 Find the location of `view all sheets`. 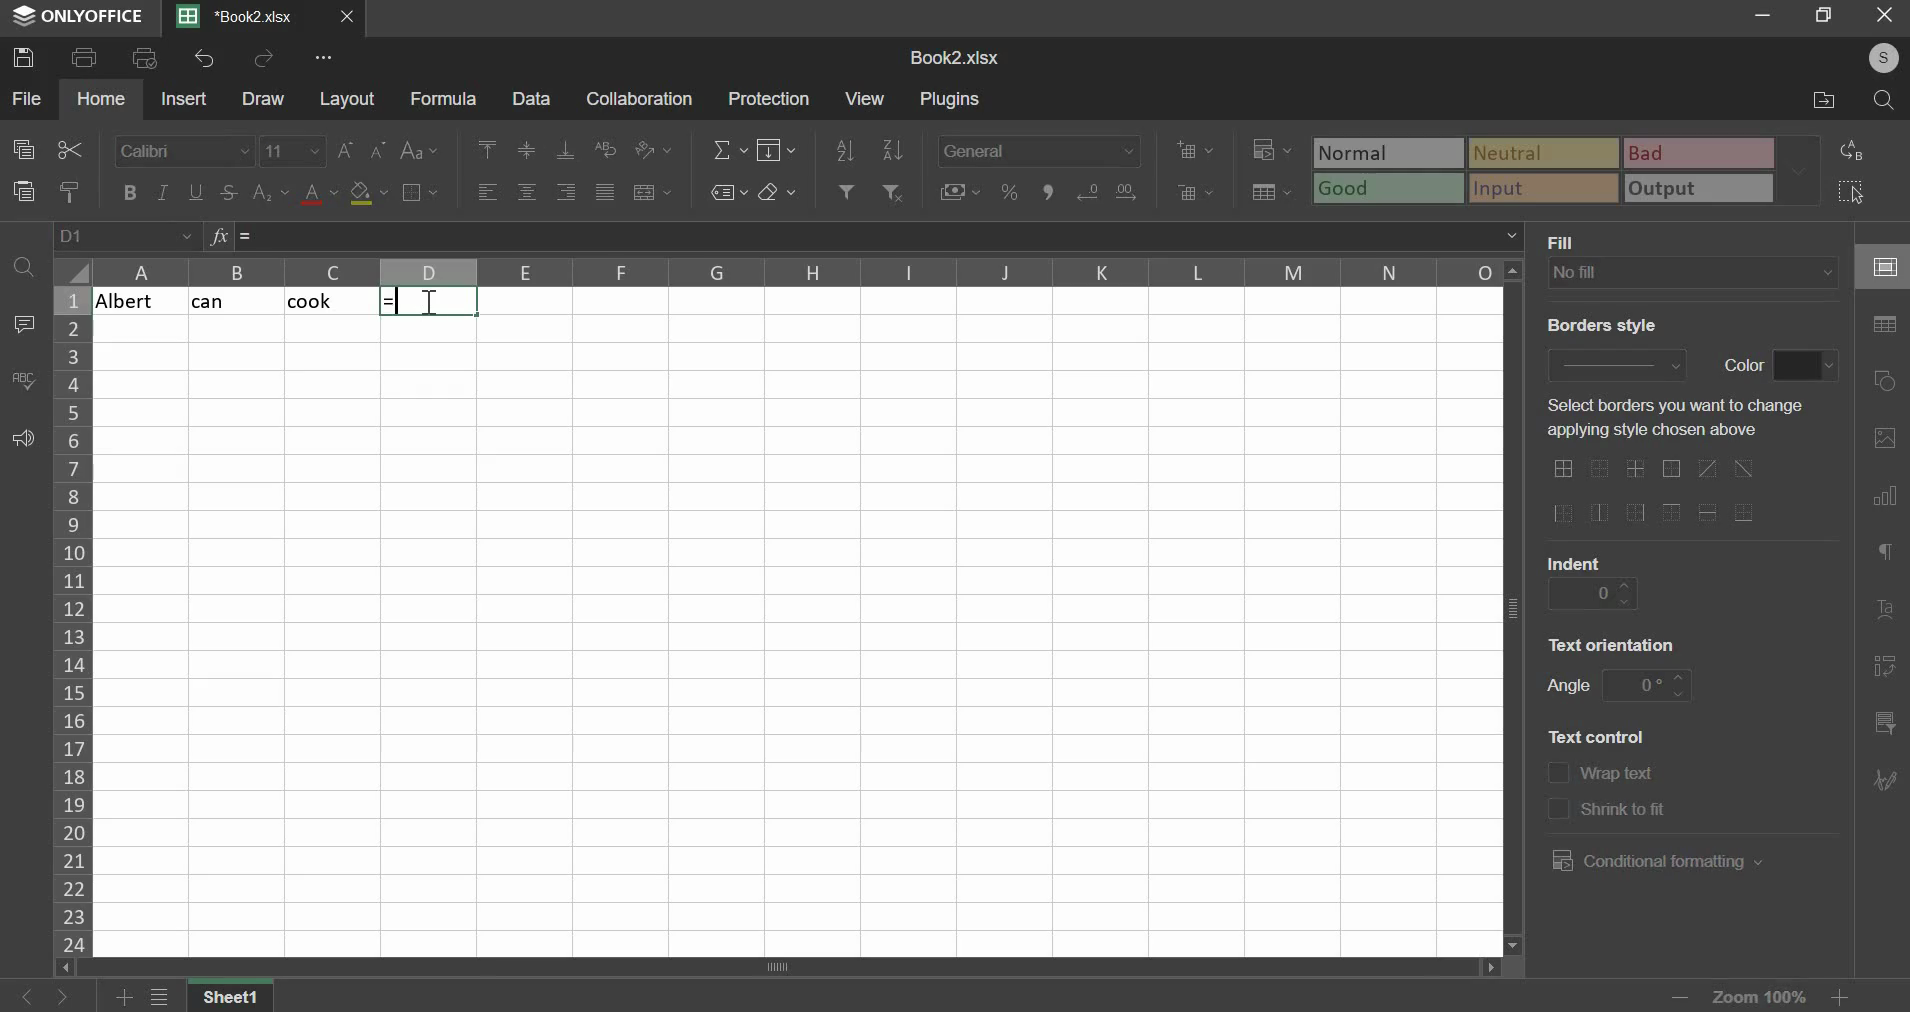

view all sheets is located at coordinates (170, 998).